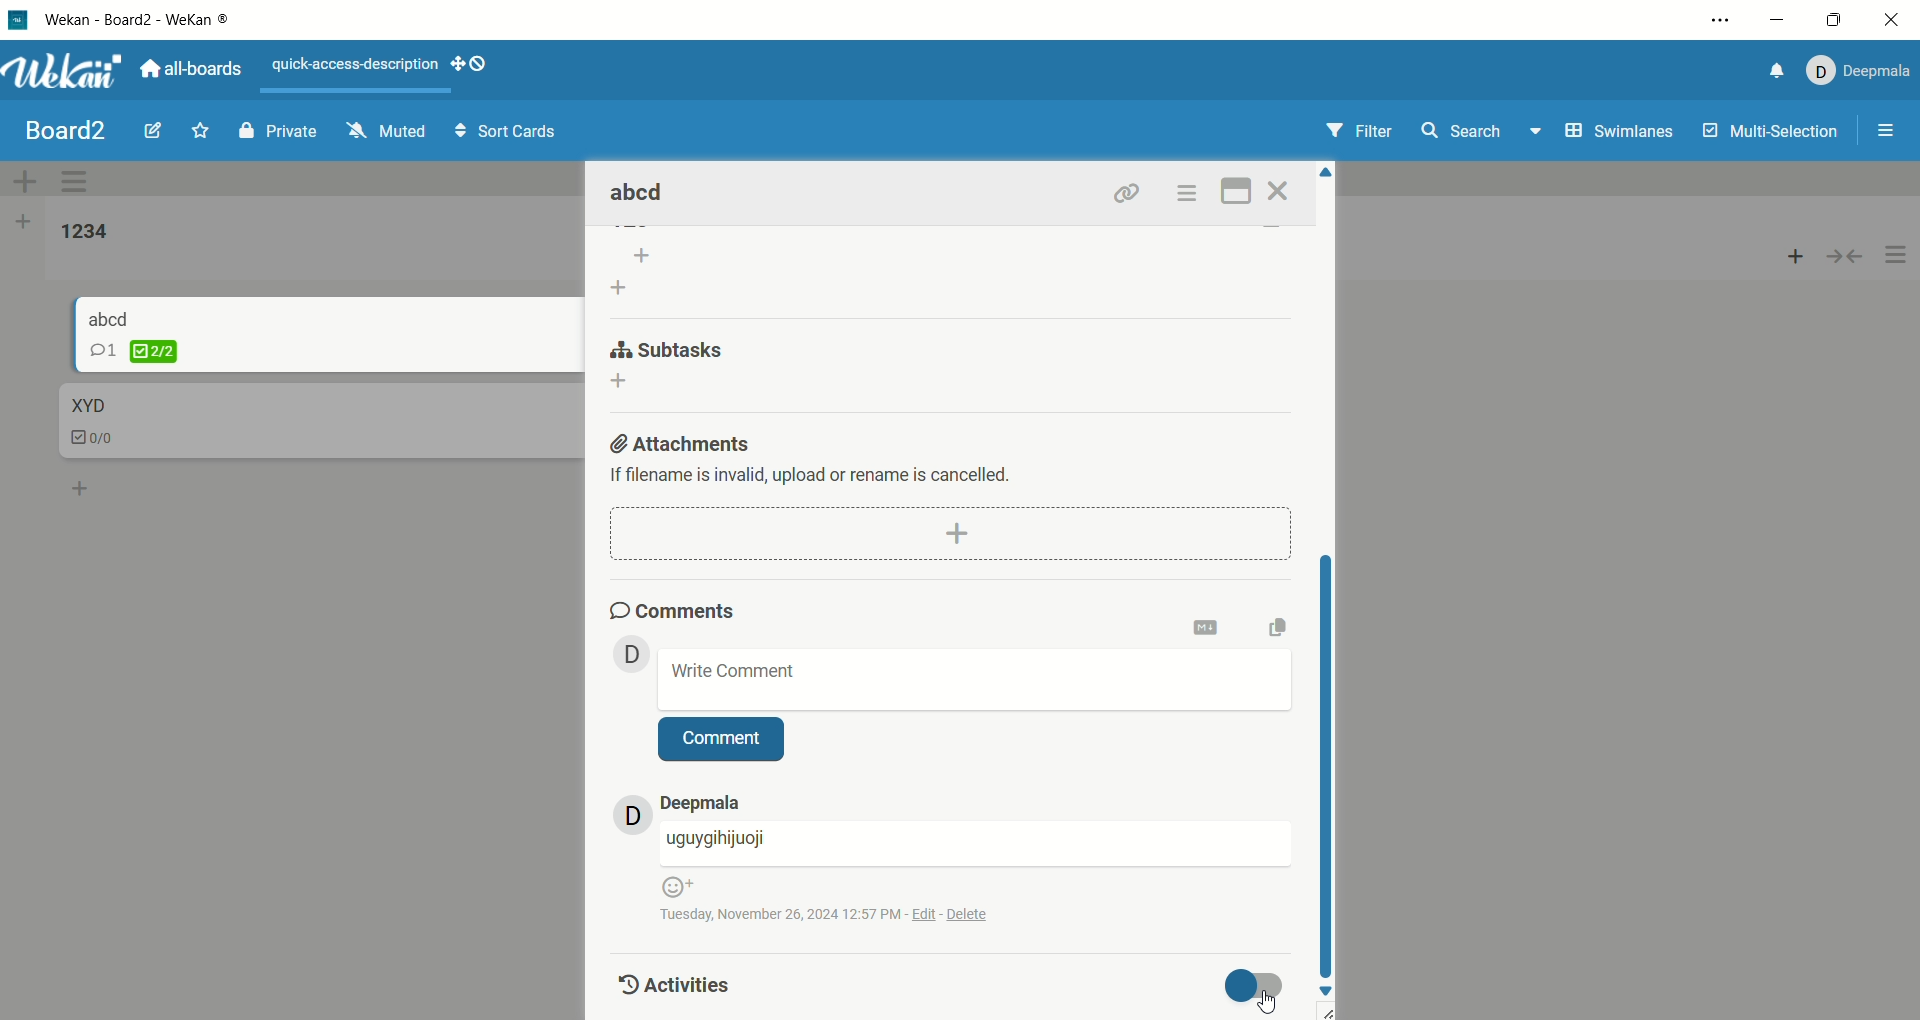 Image resolution: width=1920 pixels, height=1020 pixels. Describe the element at coordinates (278, 130) in the screenshot. I see `private` at that location.